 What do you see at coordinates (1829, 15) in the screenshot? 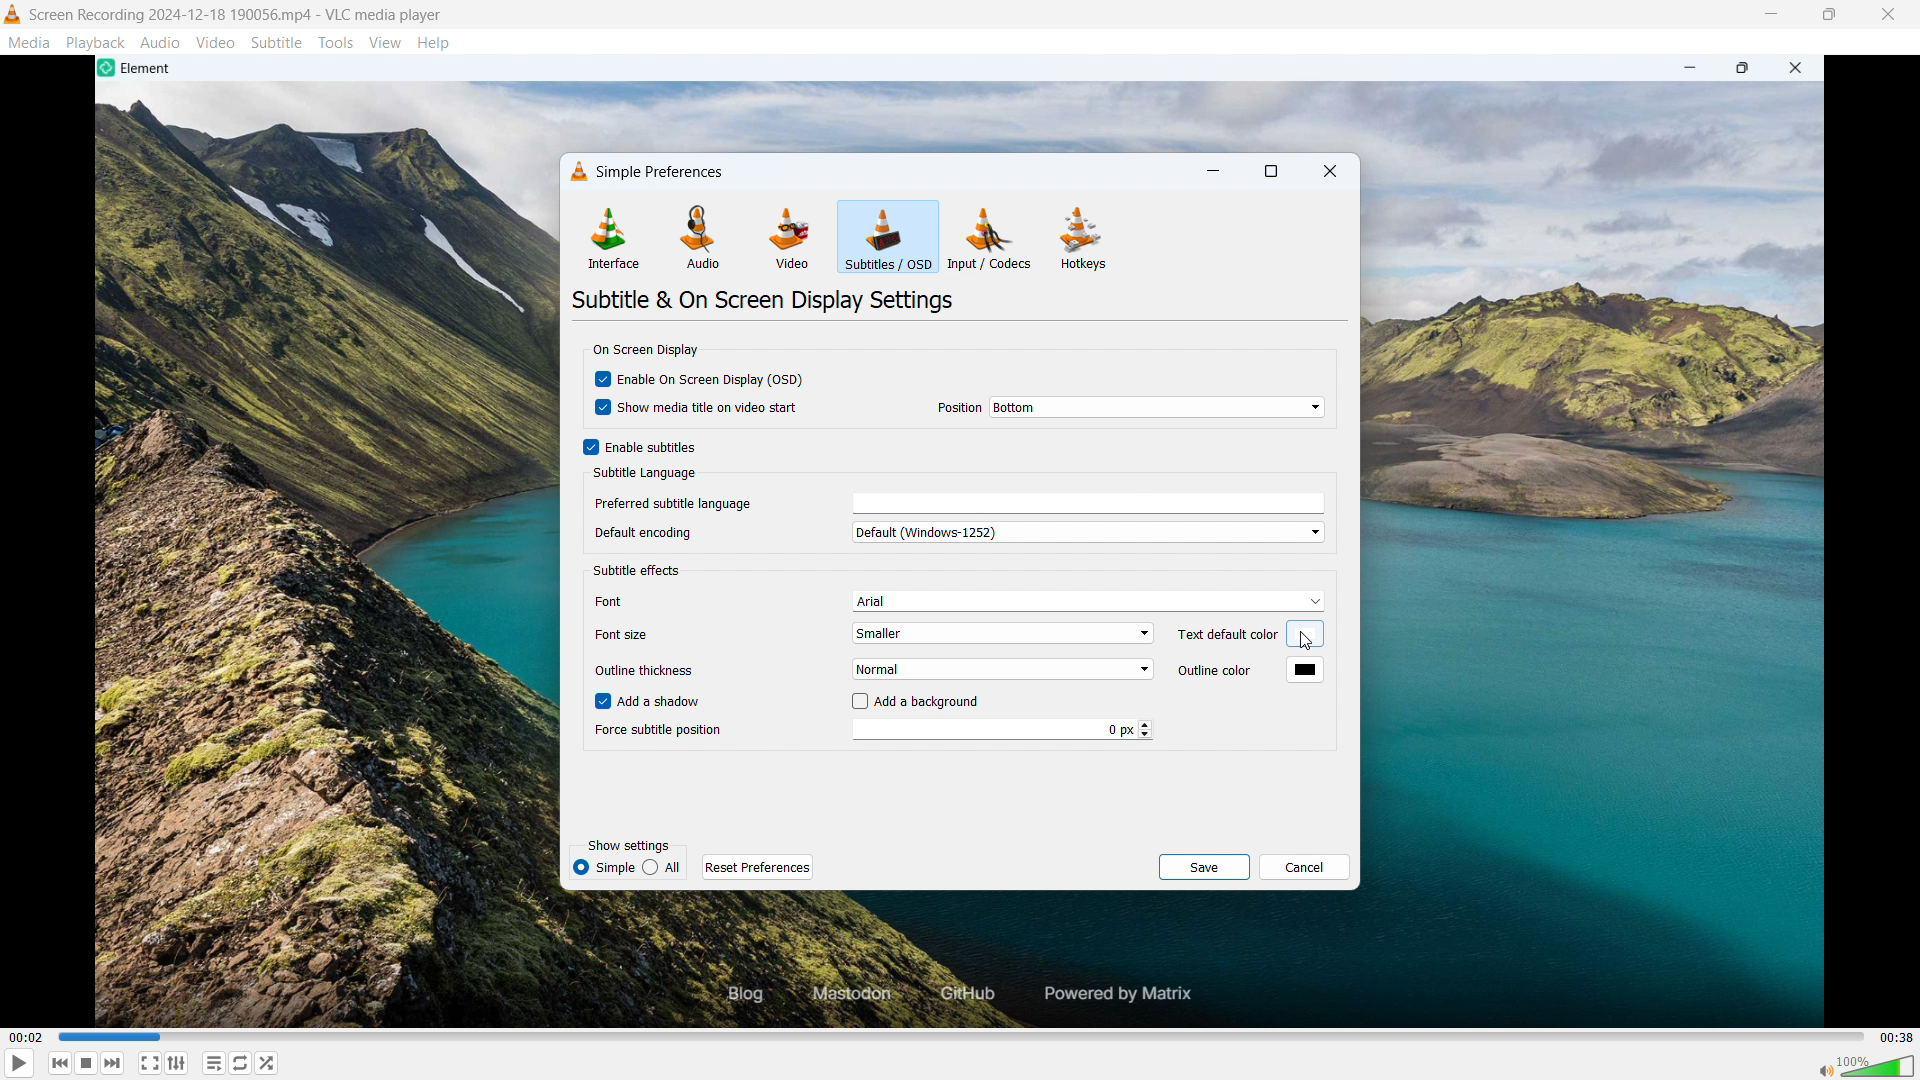
I see `Maximise ` at bounding box center [1829, 15].